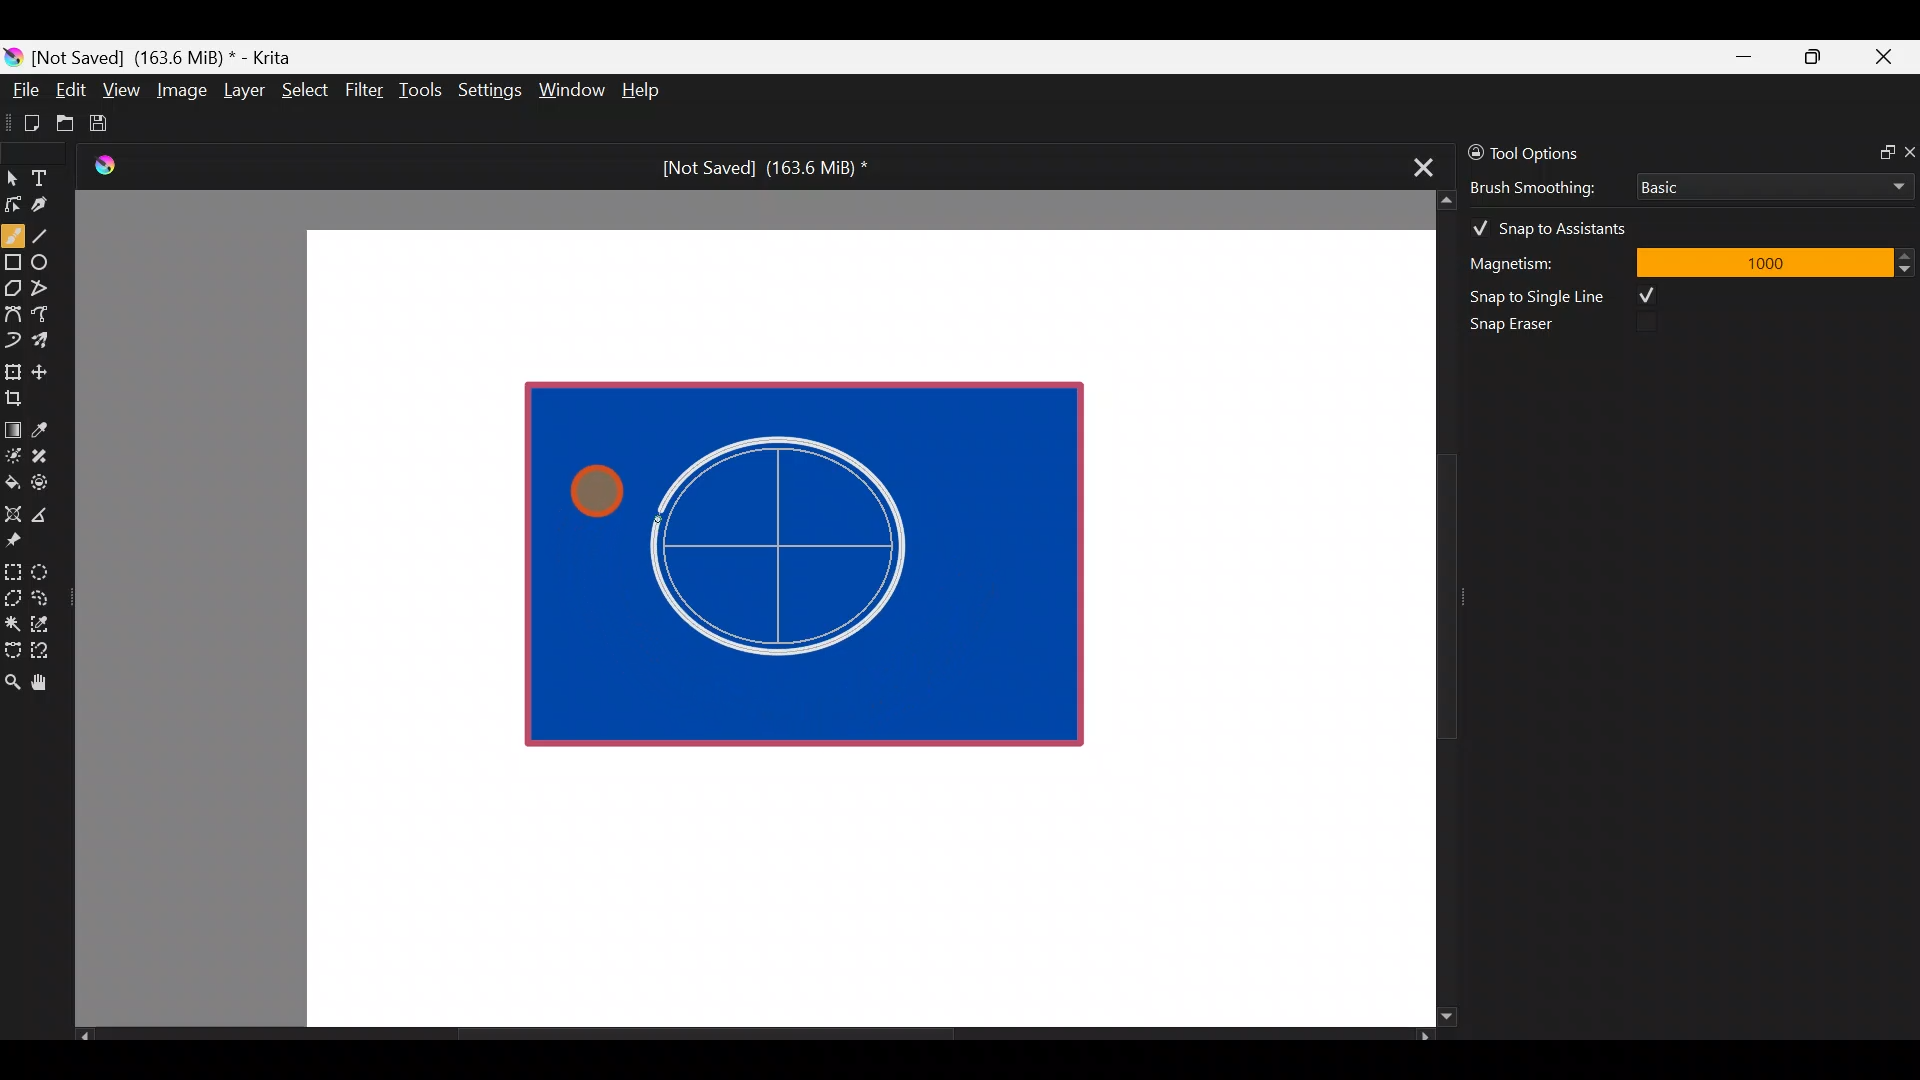 This screenshot has width=1920, height=1080. Describe the element at coordinates (20, 94) in the screenshot. I see `File` at that location.